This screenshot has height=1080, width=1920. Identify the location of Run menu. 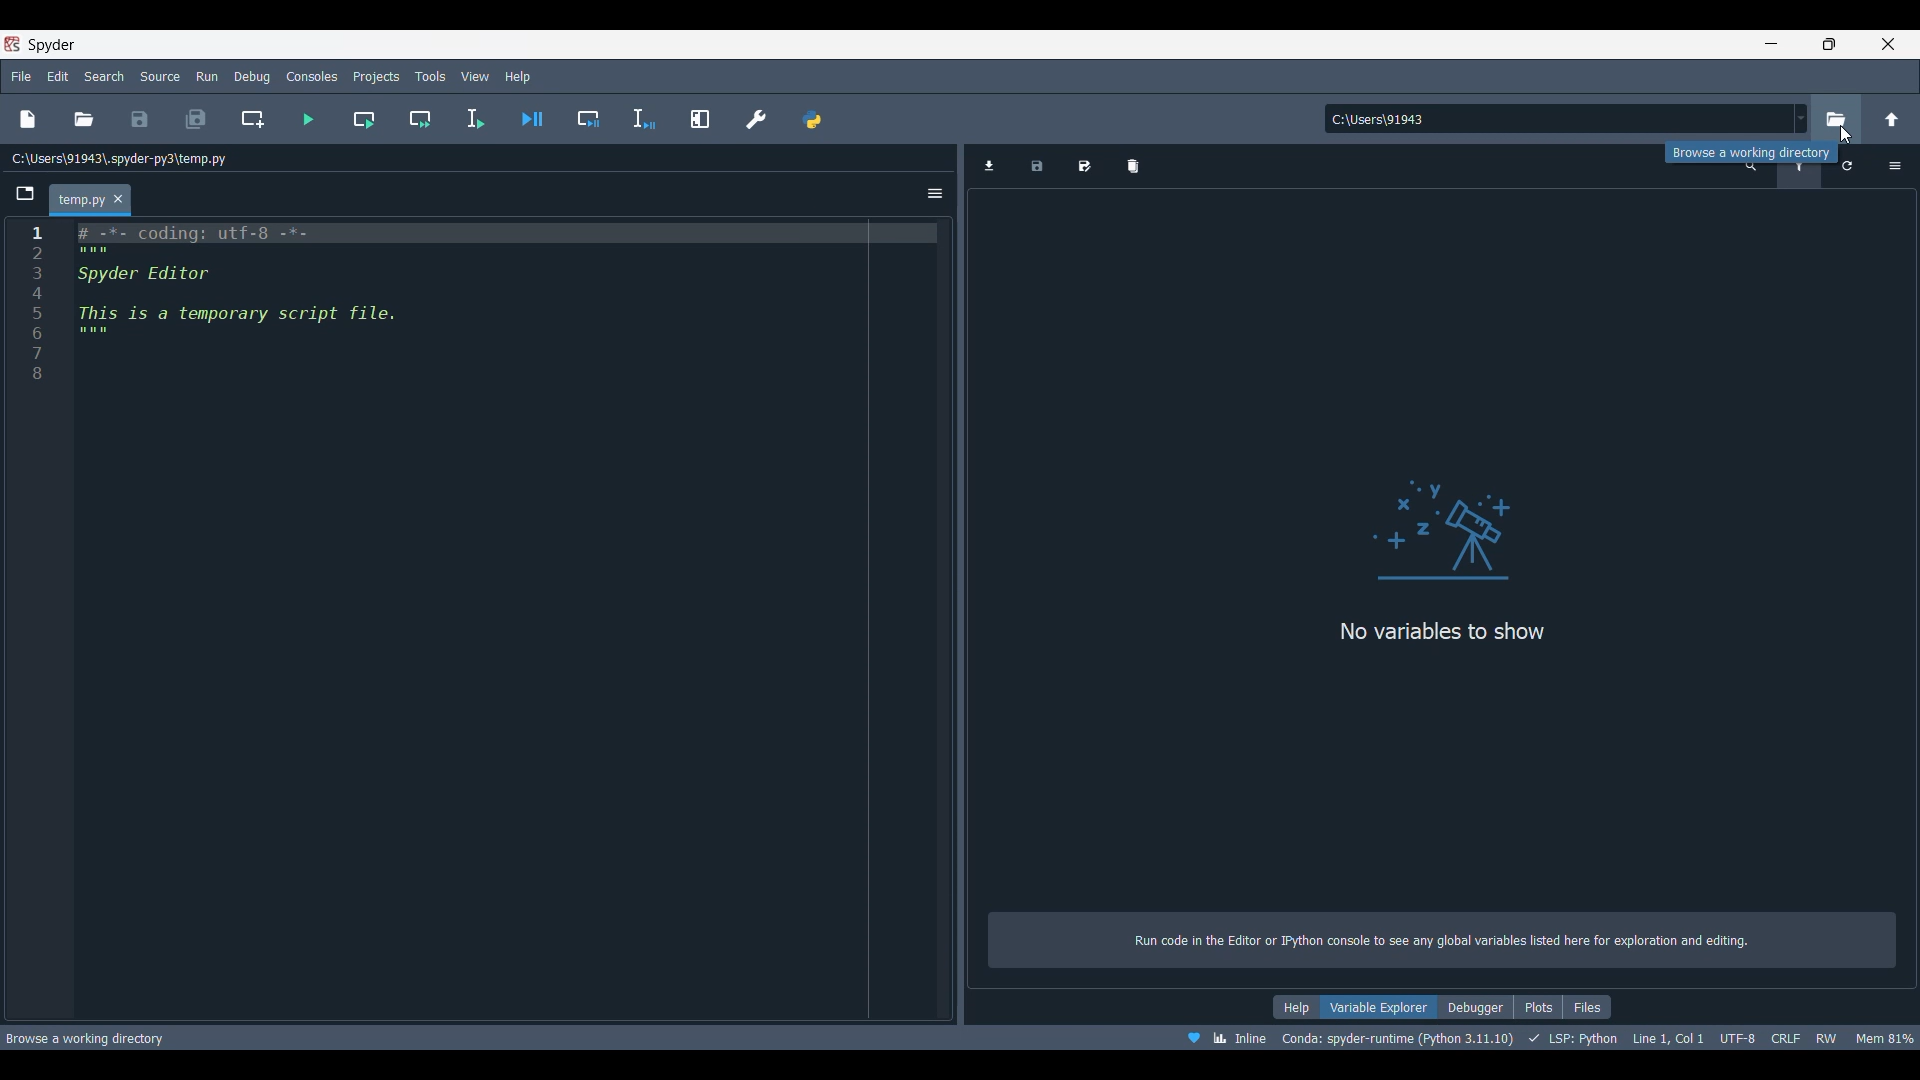
(207, 76).